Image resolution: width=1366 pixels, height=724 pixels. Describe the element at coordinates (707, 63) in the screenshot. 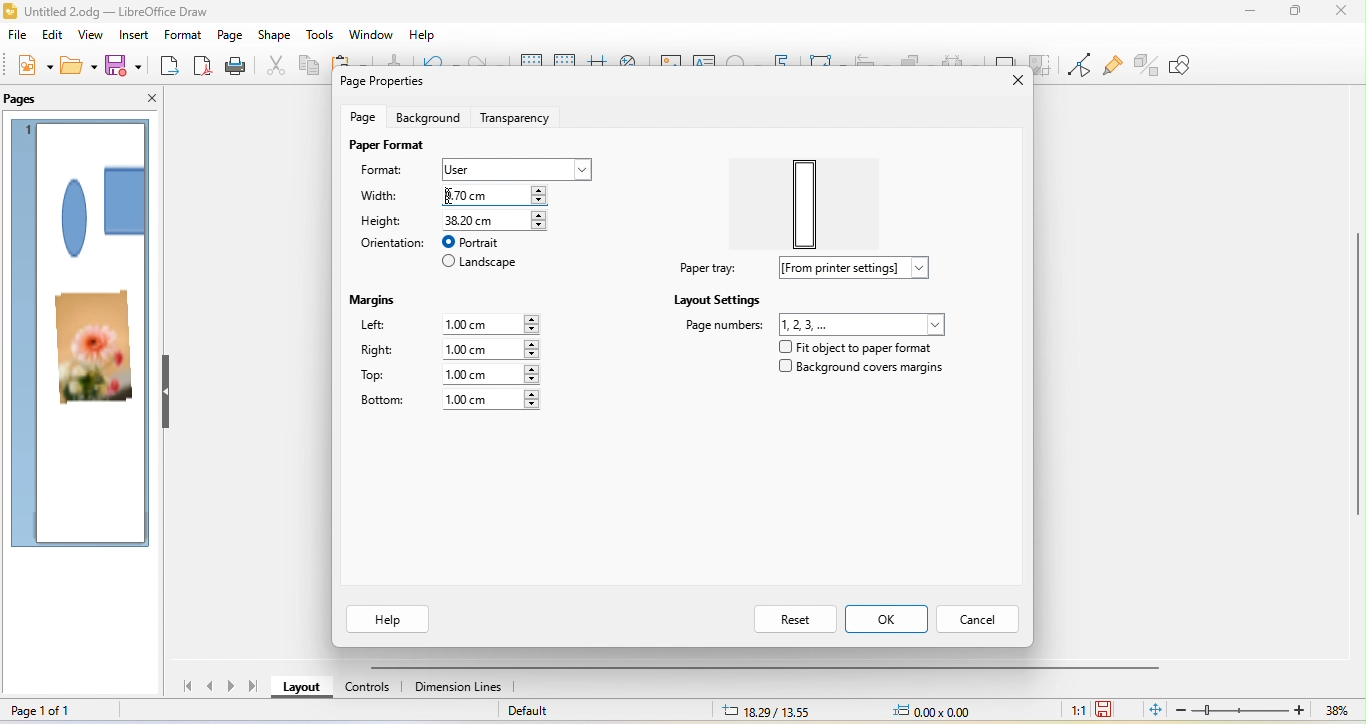

I see `text box` at that location.